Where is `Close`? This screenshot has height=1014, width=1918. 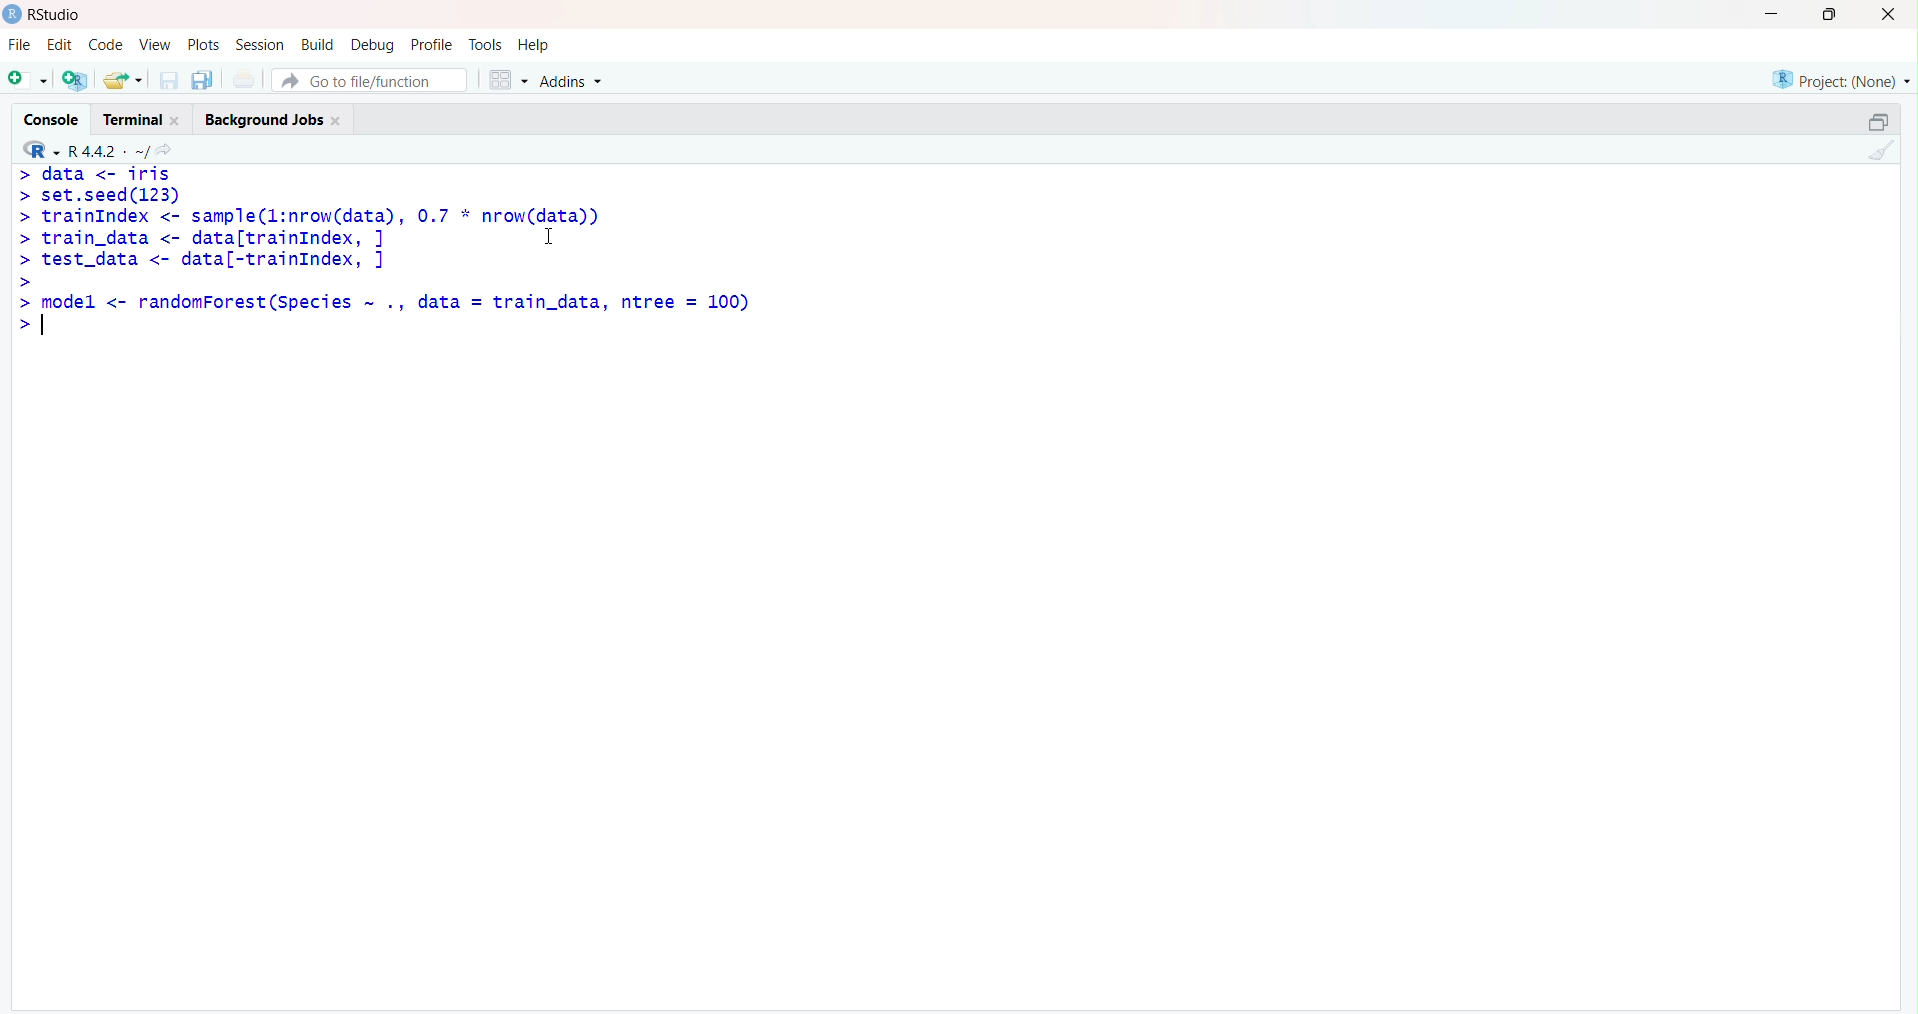
Close is located at coordinates (1889, 16).